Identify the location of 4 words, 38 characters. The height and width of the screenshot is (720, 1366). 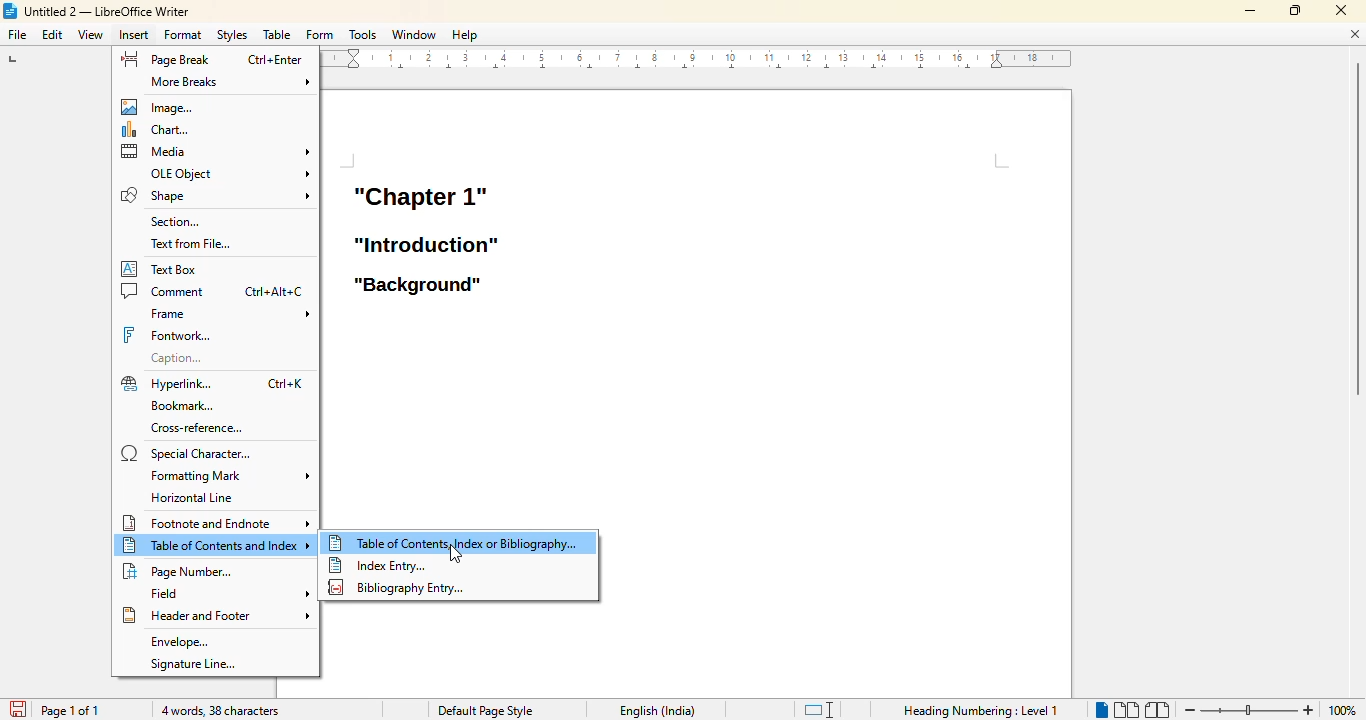
(220, 711).